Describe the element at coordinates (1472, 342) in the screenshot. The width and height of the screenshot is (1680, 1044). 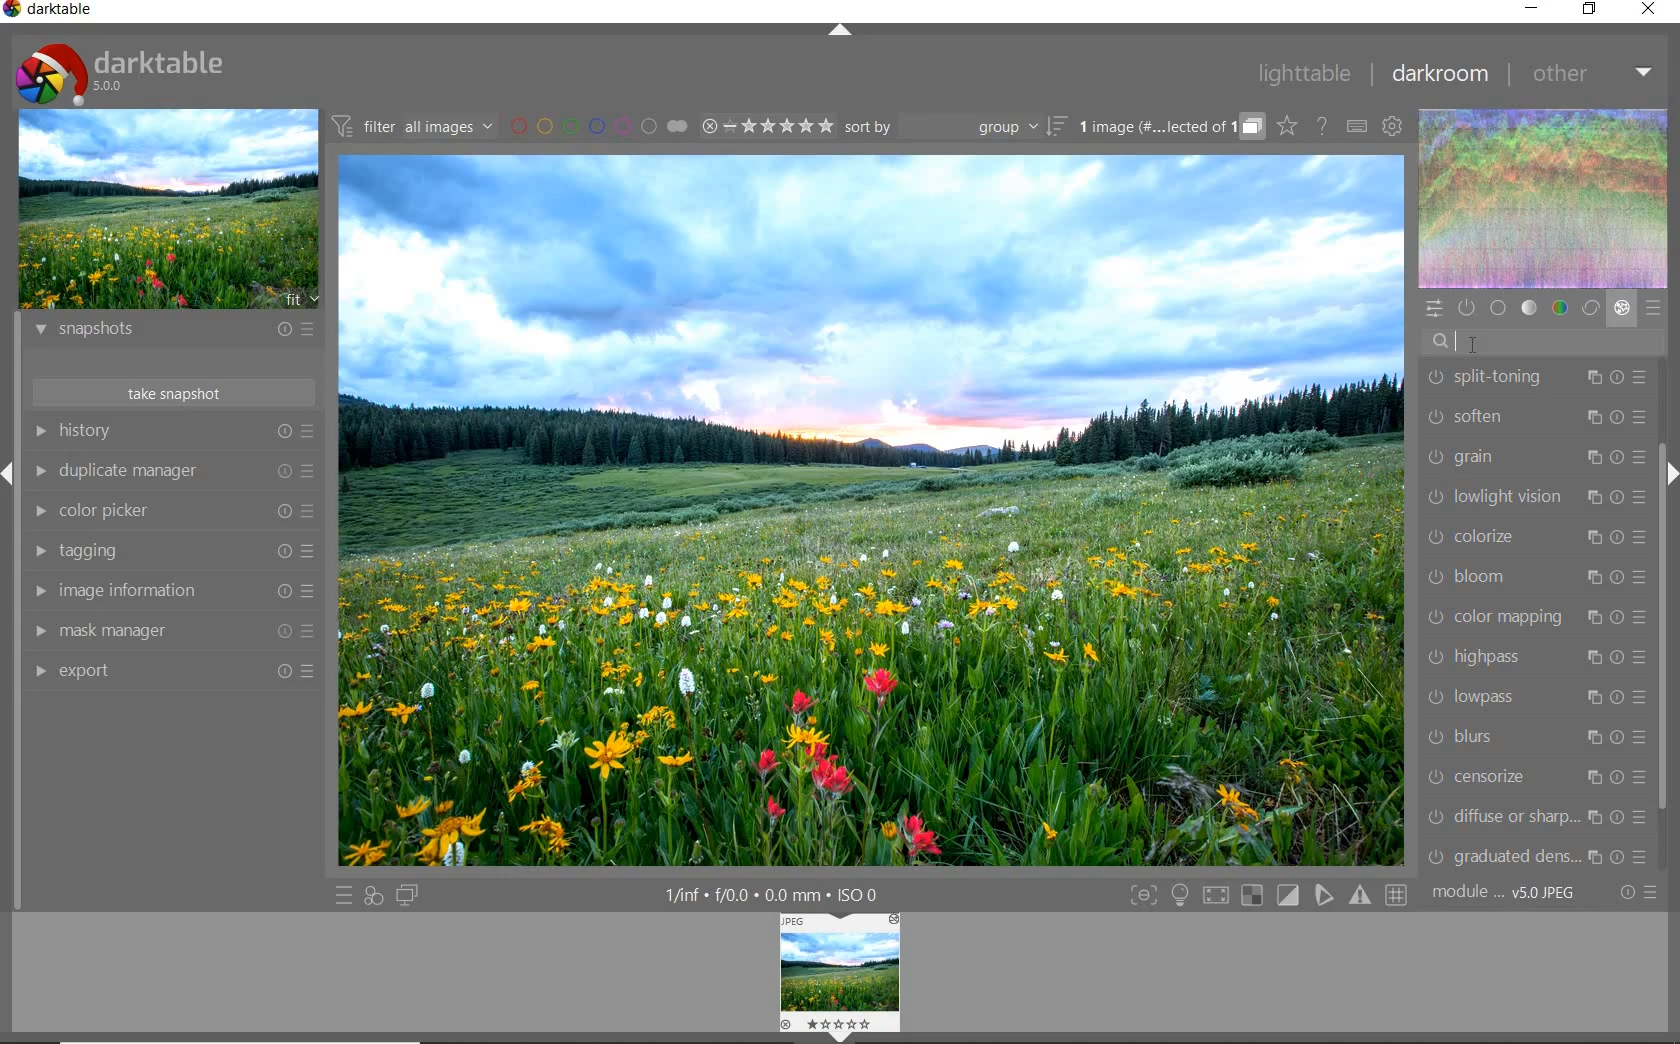
I see `CURSOR` at that location.